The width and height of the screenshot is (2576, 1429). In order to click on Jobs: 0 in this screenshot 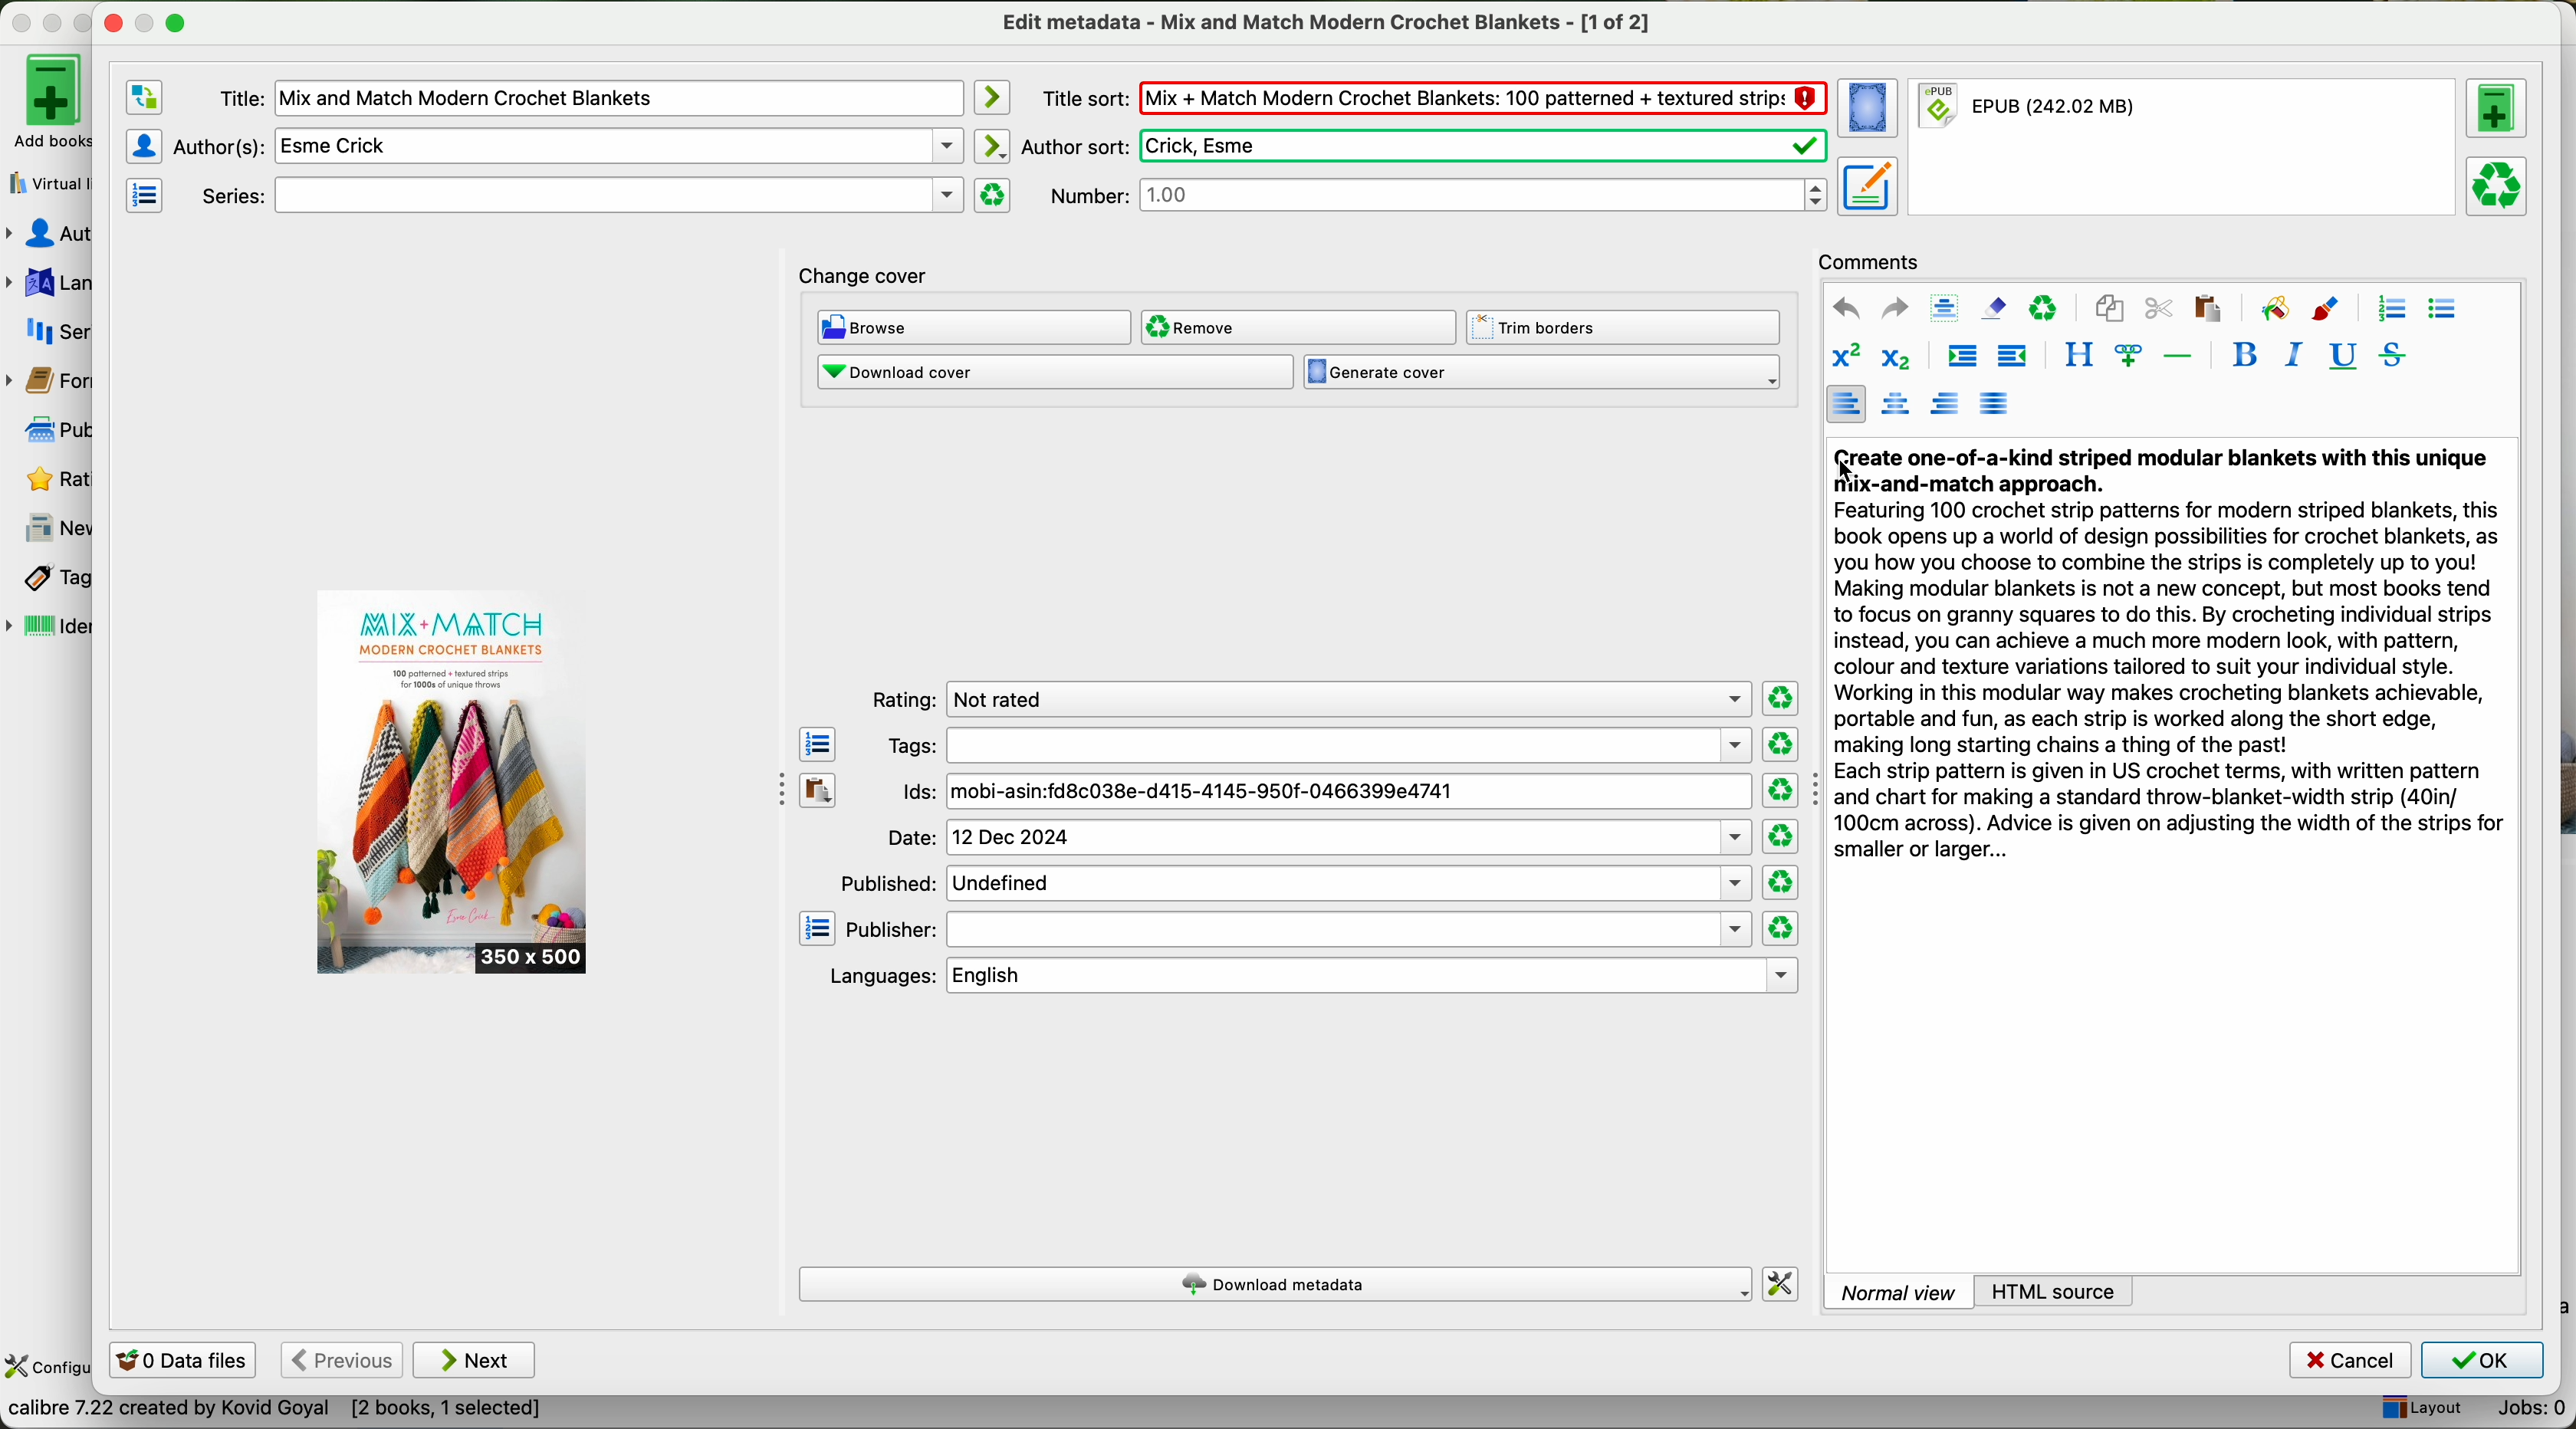, I will do `click(2523, 1412)`.